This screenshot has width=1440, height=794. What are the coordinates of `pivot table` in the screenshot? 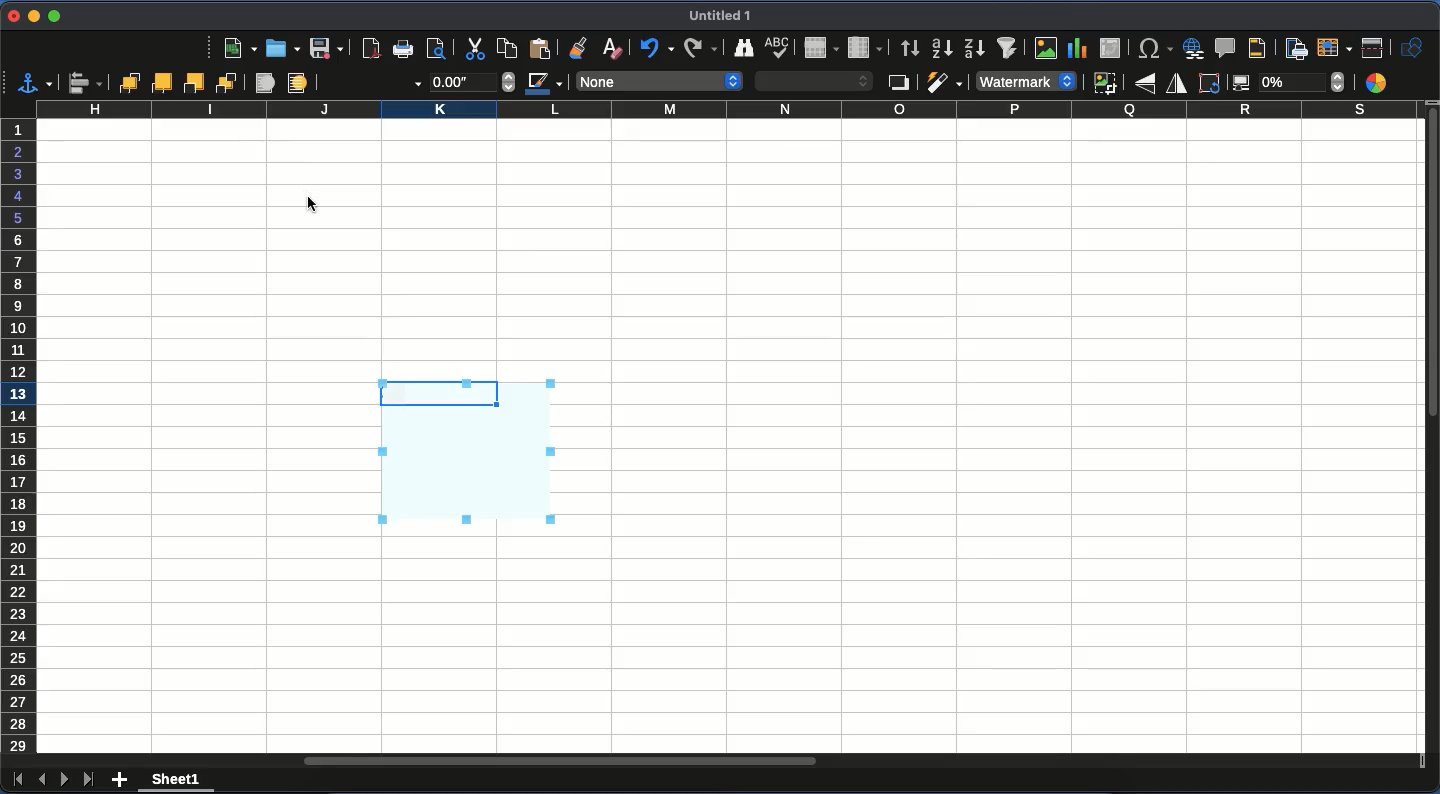 It's located at (1113, 48).